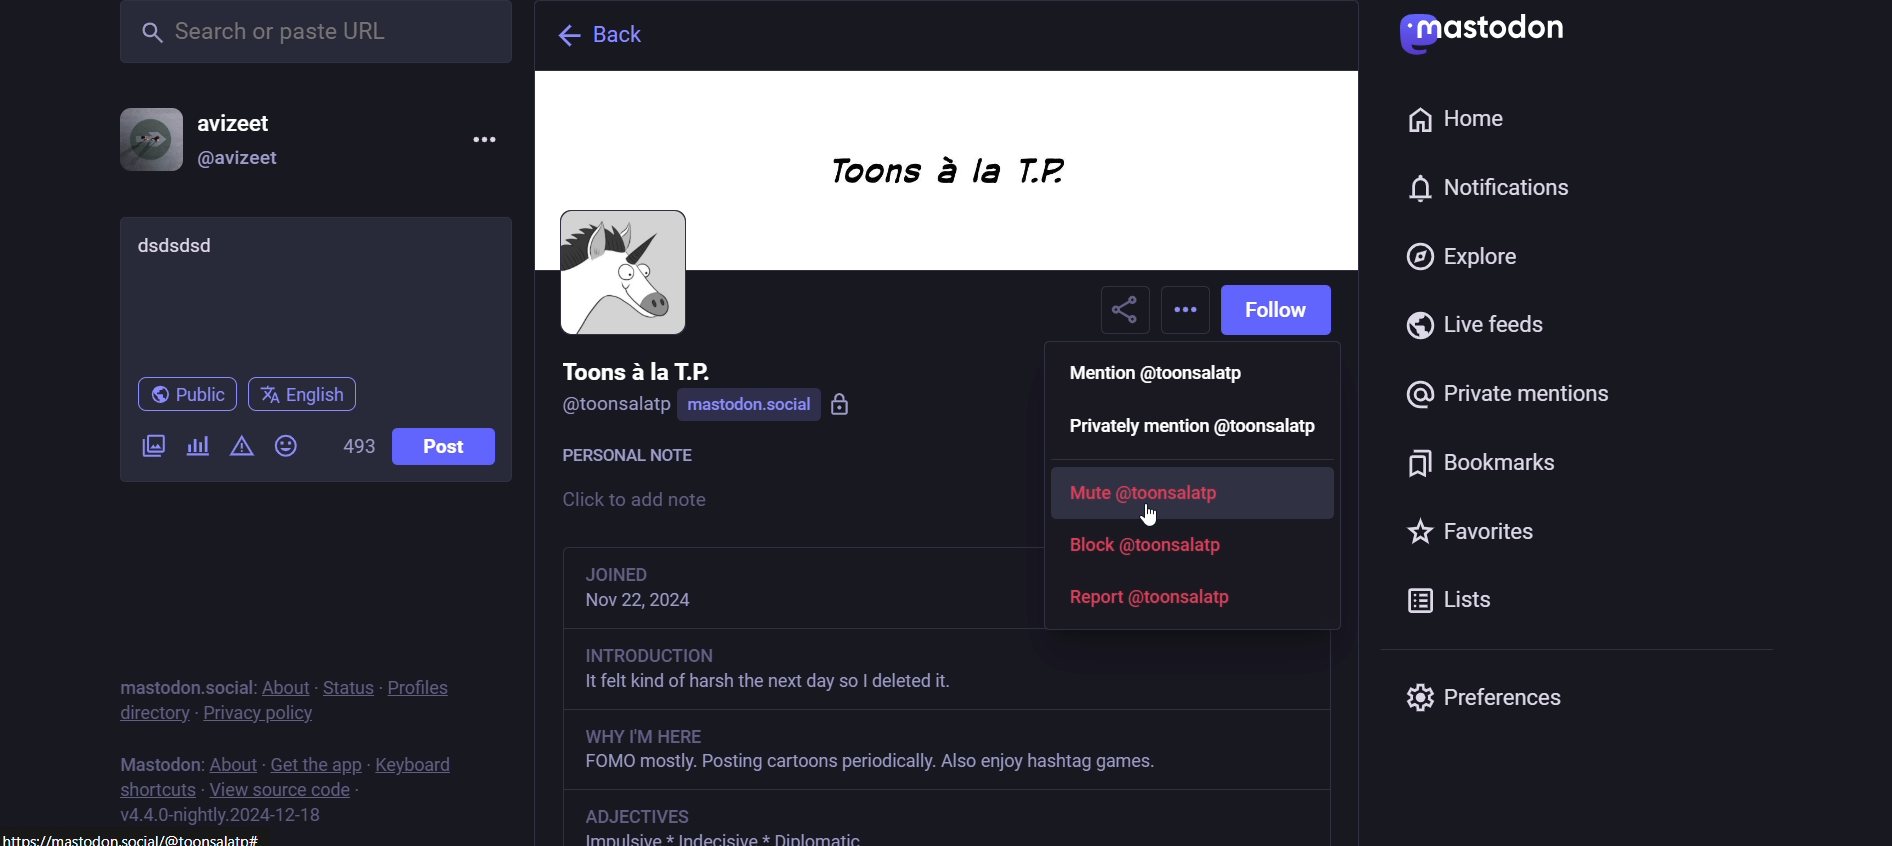 This screenshot has width=1892, height=846. Describe the element at coordinates (313, 292) in the screenshot. I see `whats on your mind` at that location.